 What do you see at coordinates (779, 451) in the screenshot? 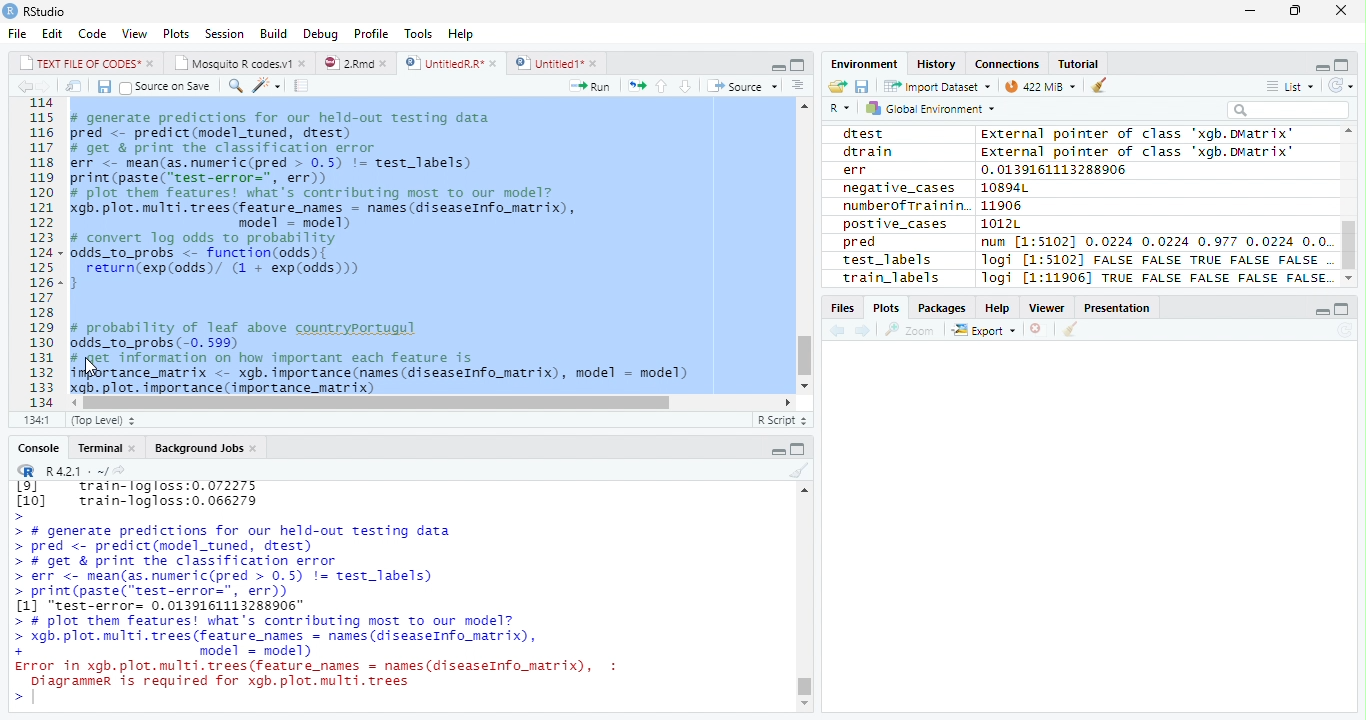
I see `Minimize` at bounding box center [779, 451].